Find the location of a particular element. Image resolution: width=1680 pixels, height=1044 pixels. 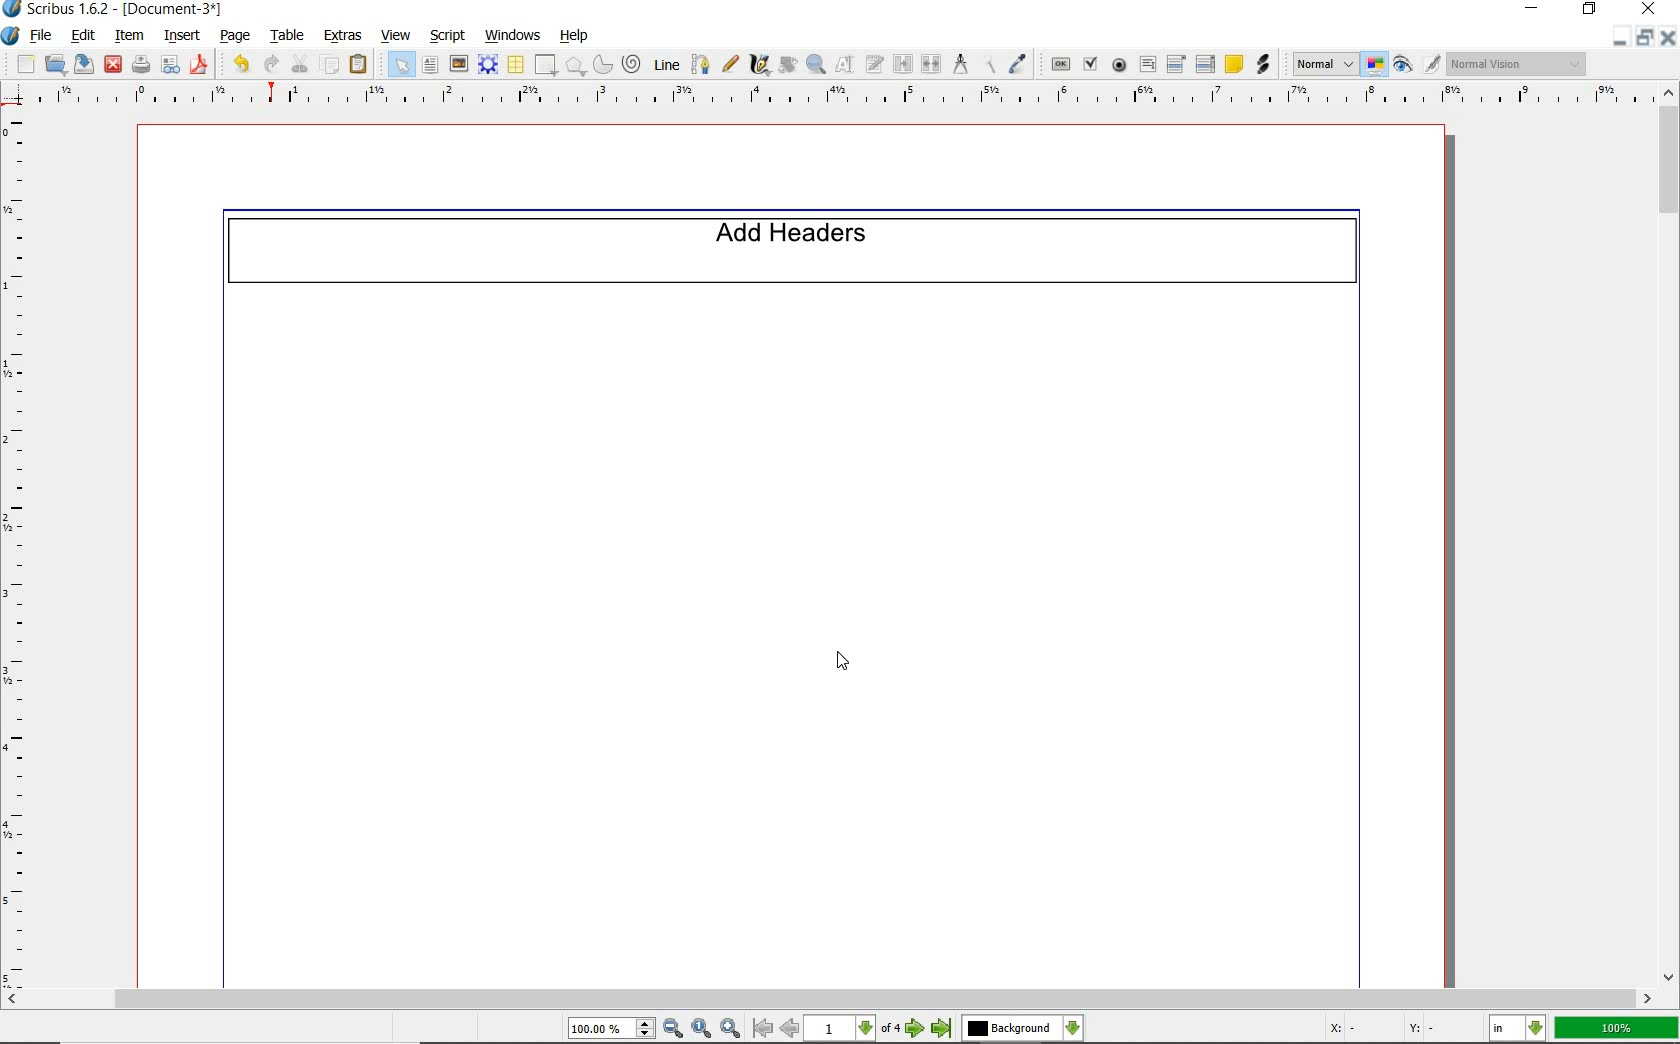

preview mode is located at coordinates (1419, 63).